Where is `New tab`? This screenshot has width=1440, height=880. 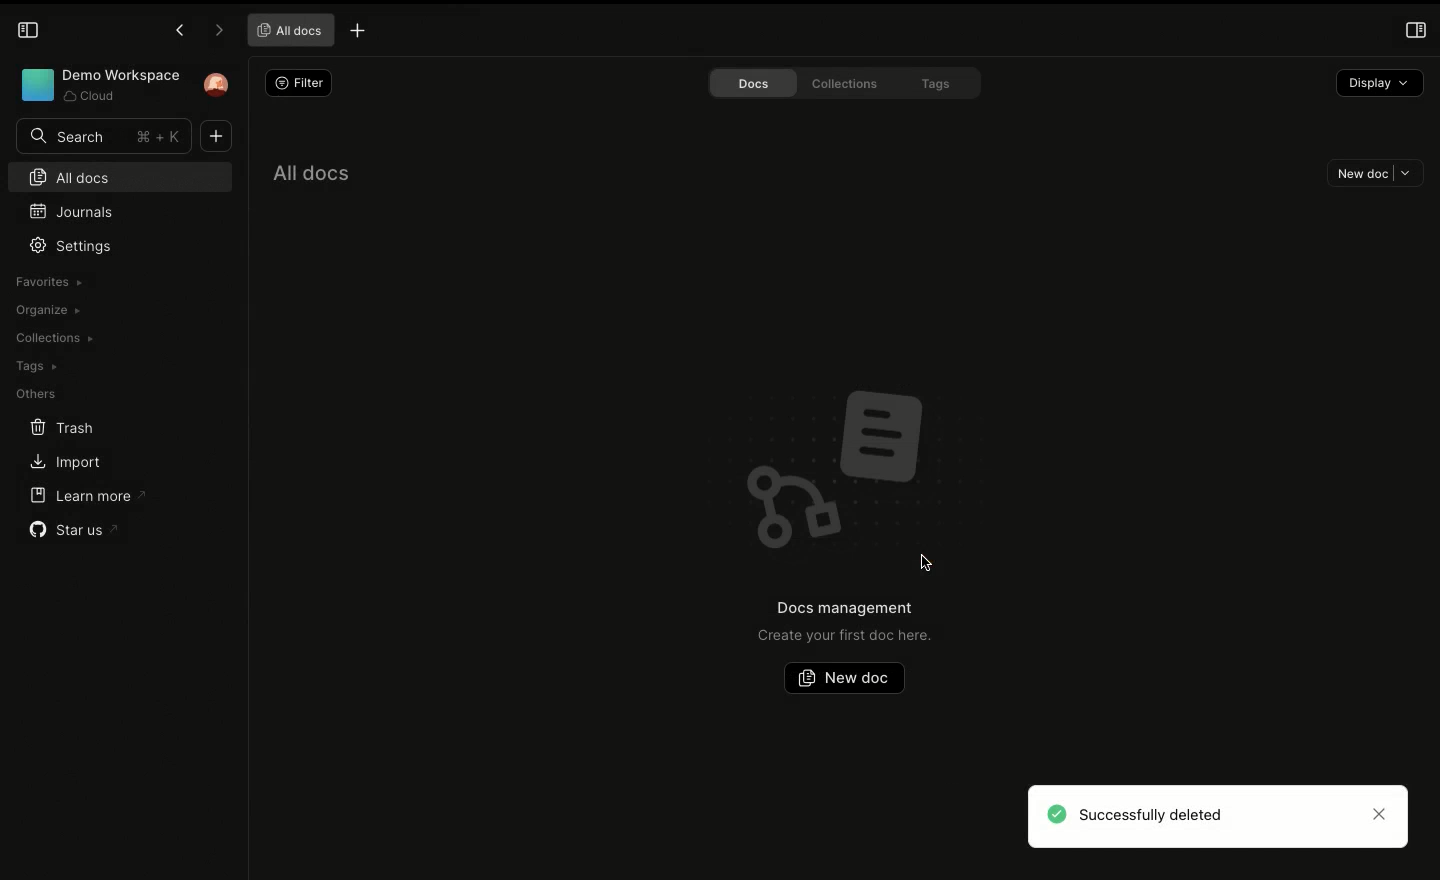
New tab is located at coordinates (358, 30).